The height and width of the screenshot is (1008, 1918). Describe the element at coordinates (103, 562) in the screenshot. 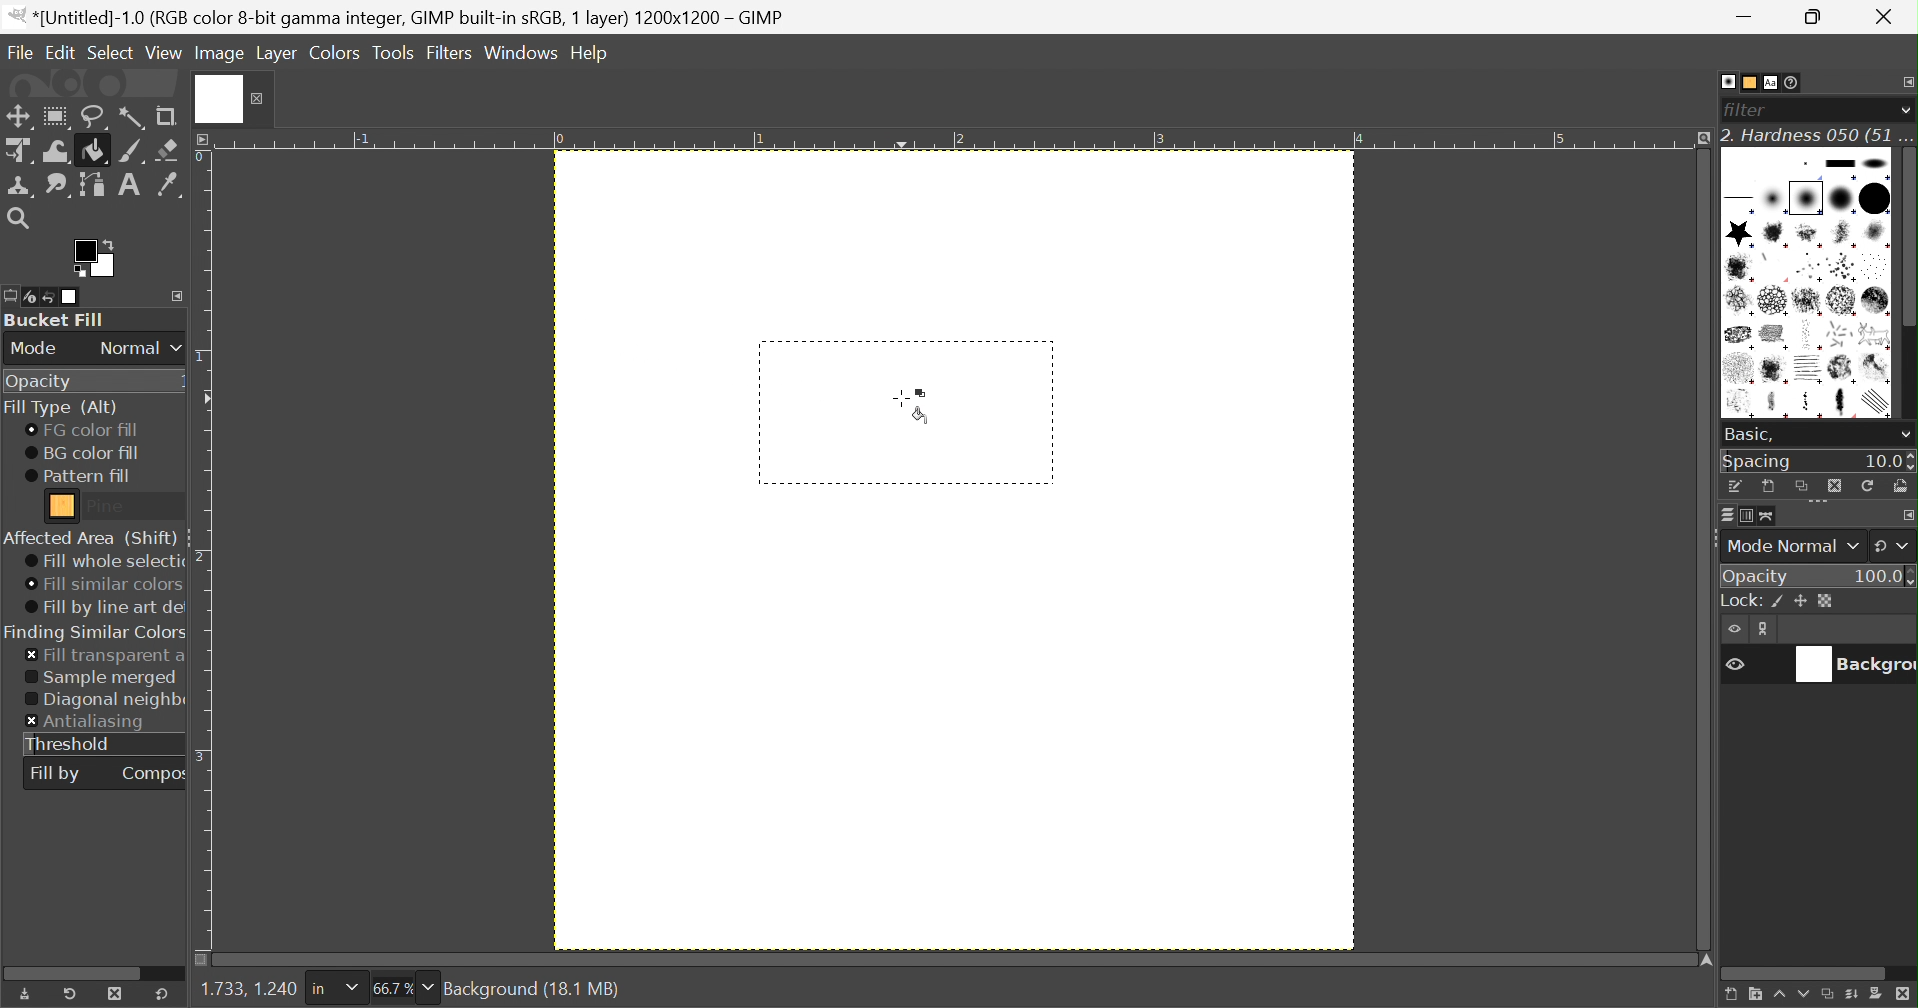

I see `Fill whole selection` at that location.